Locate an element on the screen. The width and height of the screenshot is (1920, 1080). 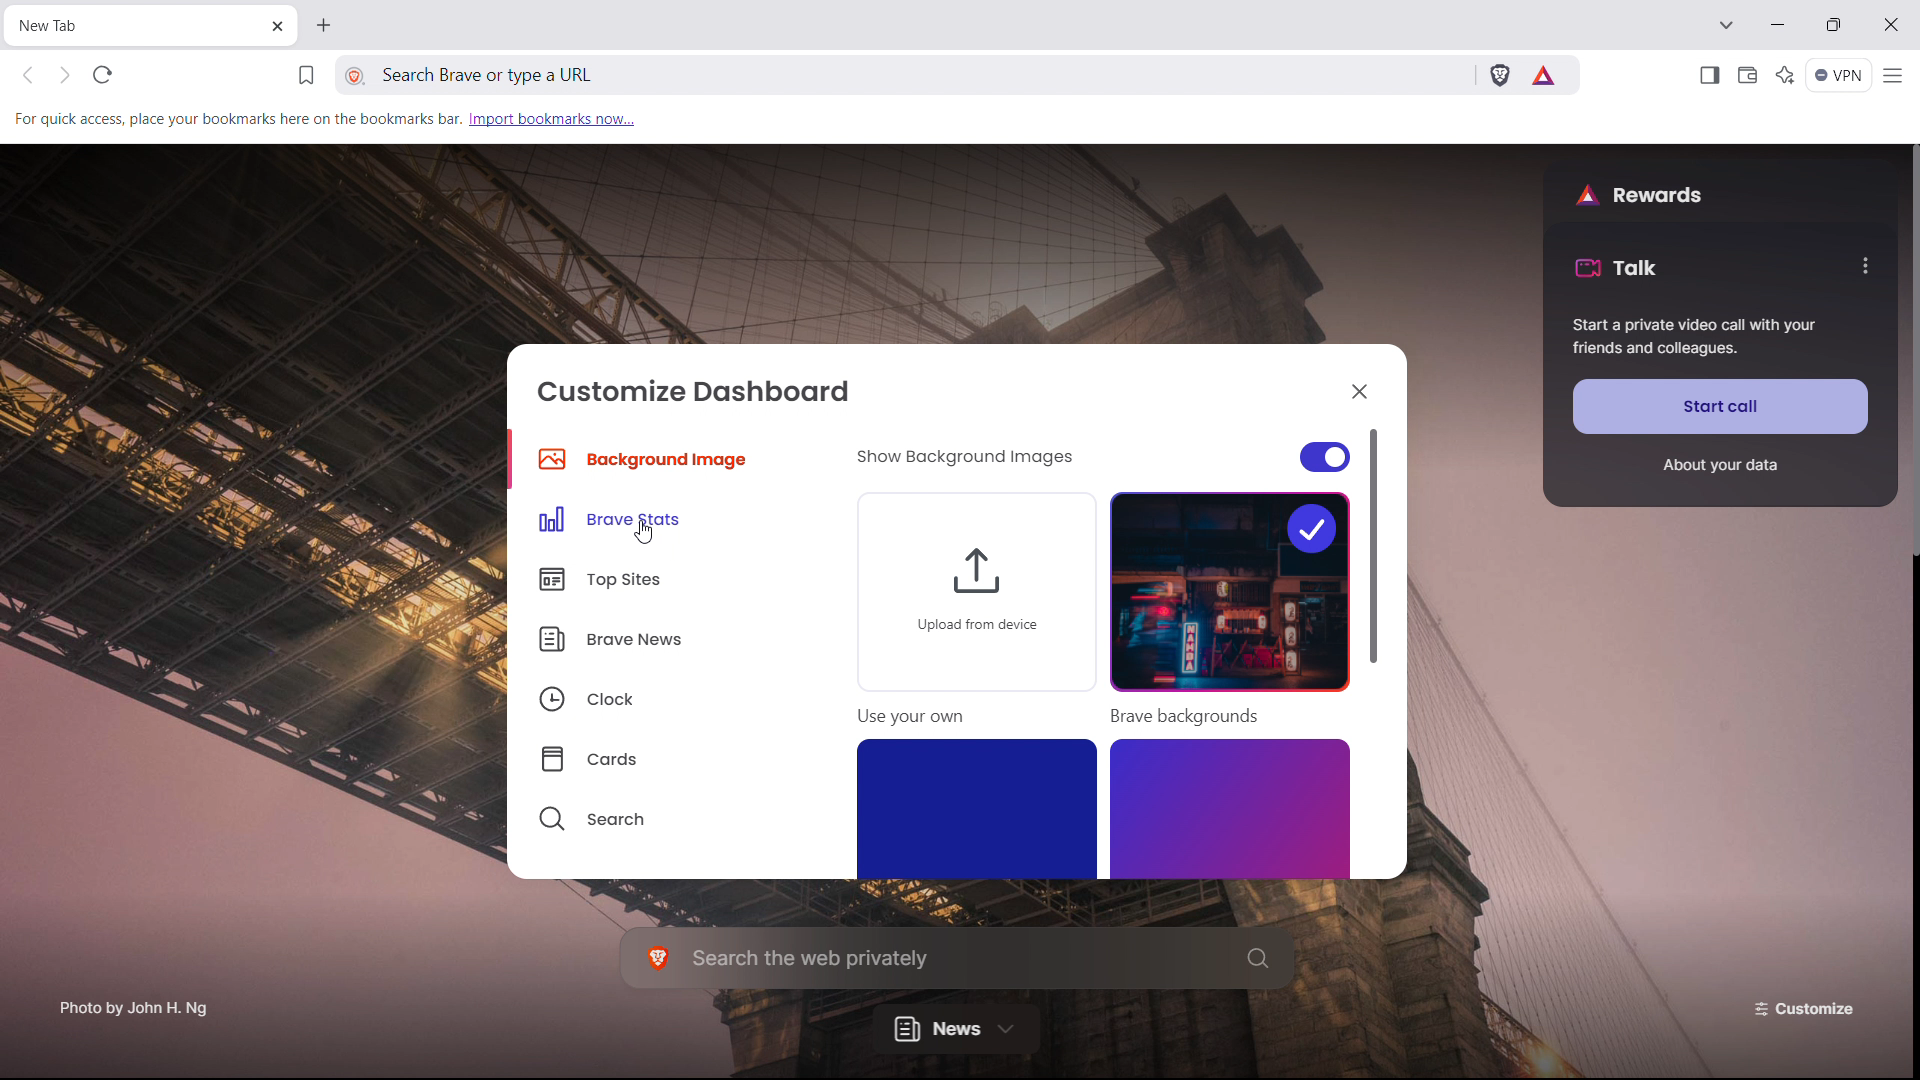
import bookmarks now is located at coordinates (552, 118).